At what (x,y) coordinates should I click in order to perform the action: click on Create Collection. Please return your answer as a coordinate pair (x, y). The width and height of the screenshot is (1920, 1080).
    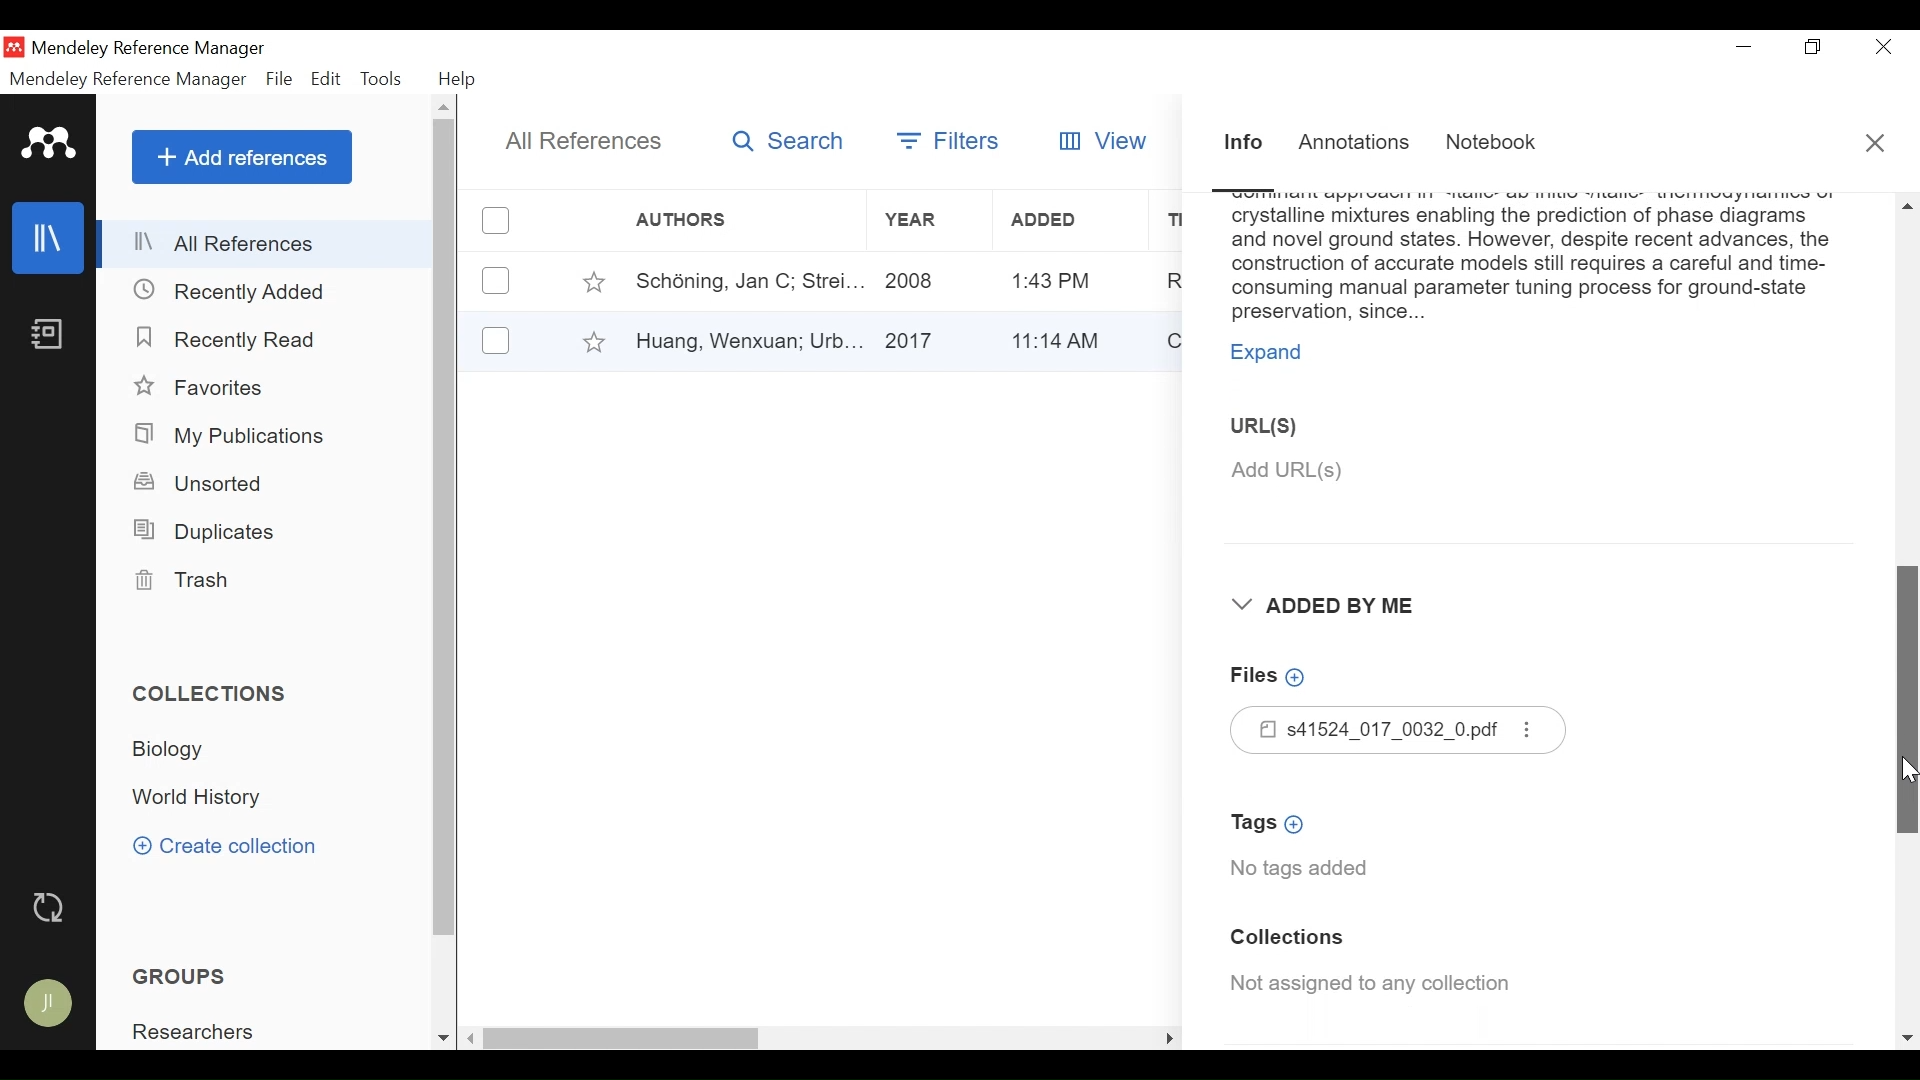
    Looking at the image, I should click on (225, 845).